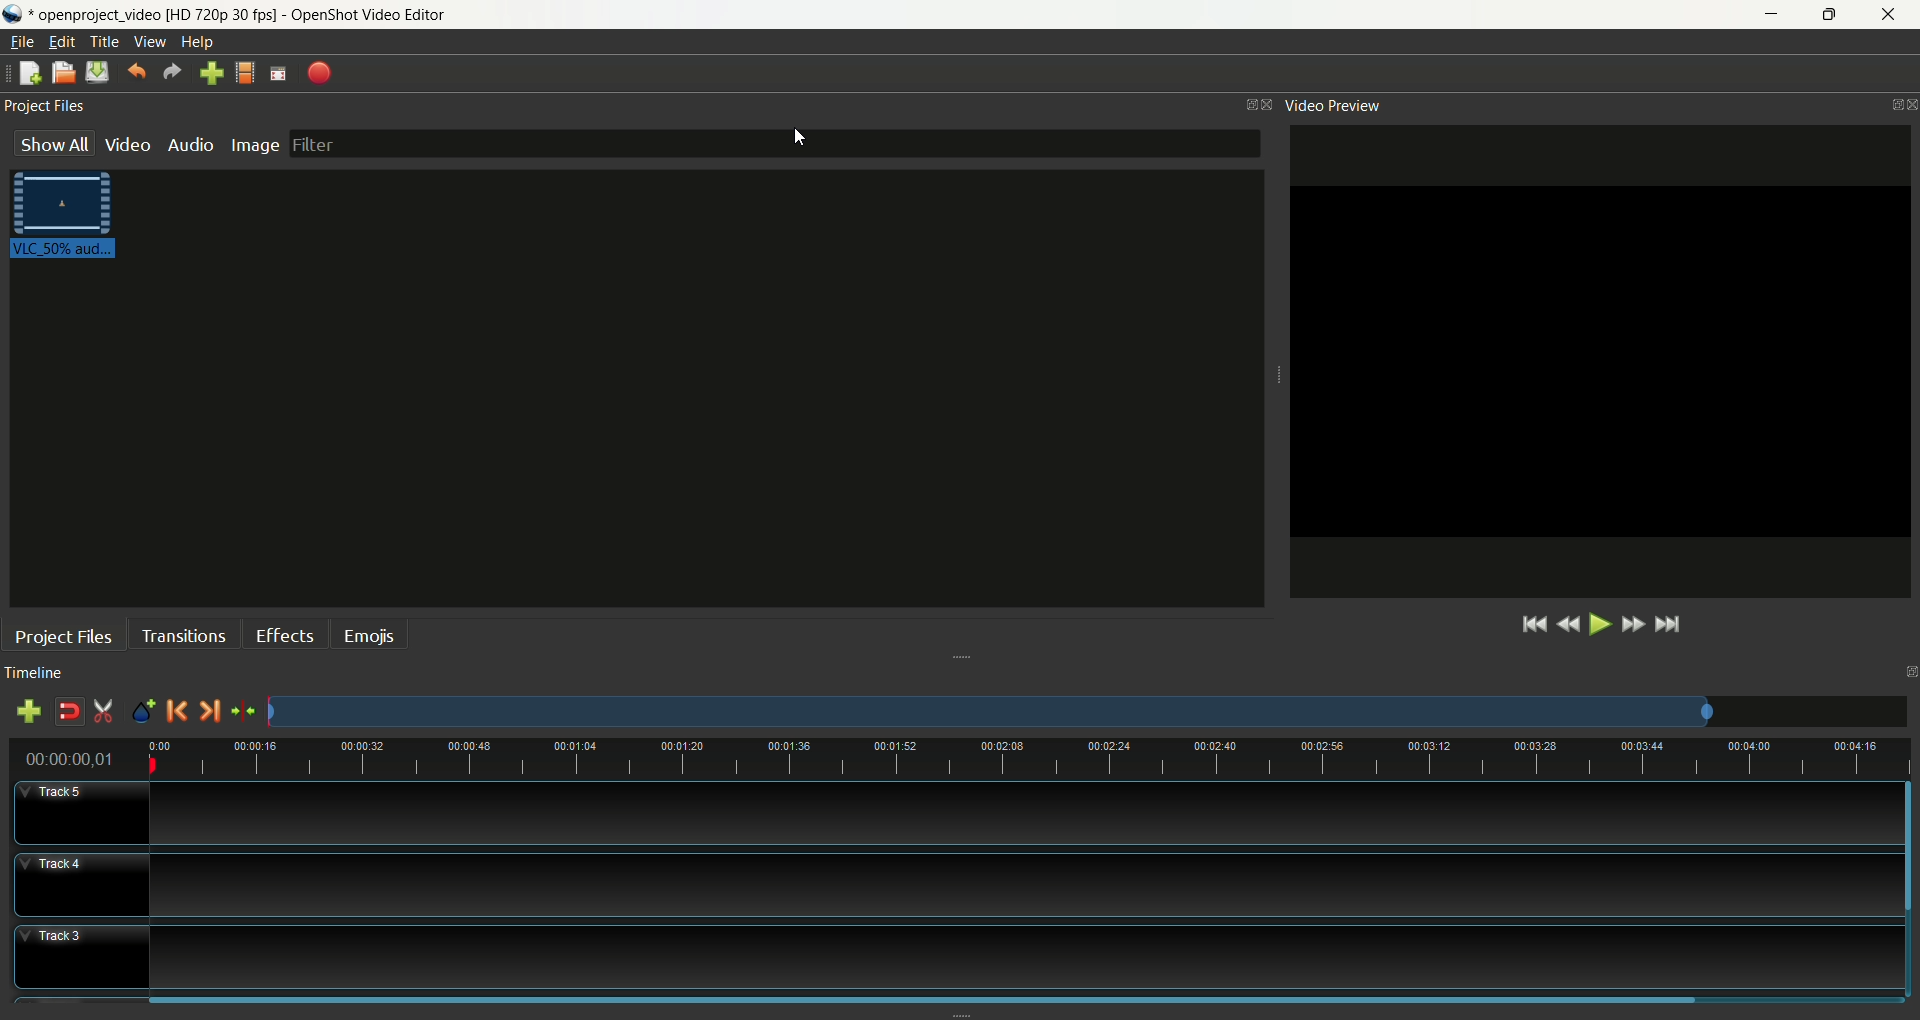 The width and height of the screenshot is (1920, 1020). I want to click on undo, so click(137, 73).